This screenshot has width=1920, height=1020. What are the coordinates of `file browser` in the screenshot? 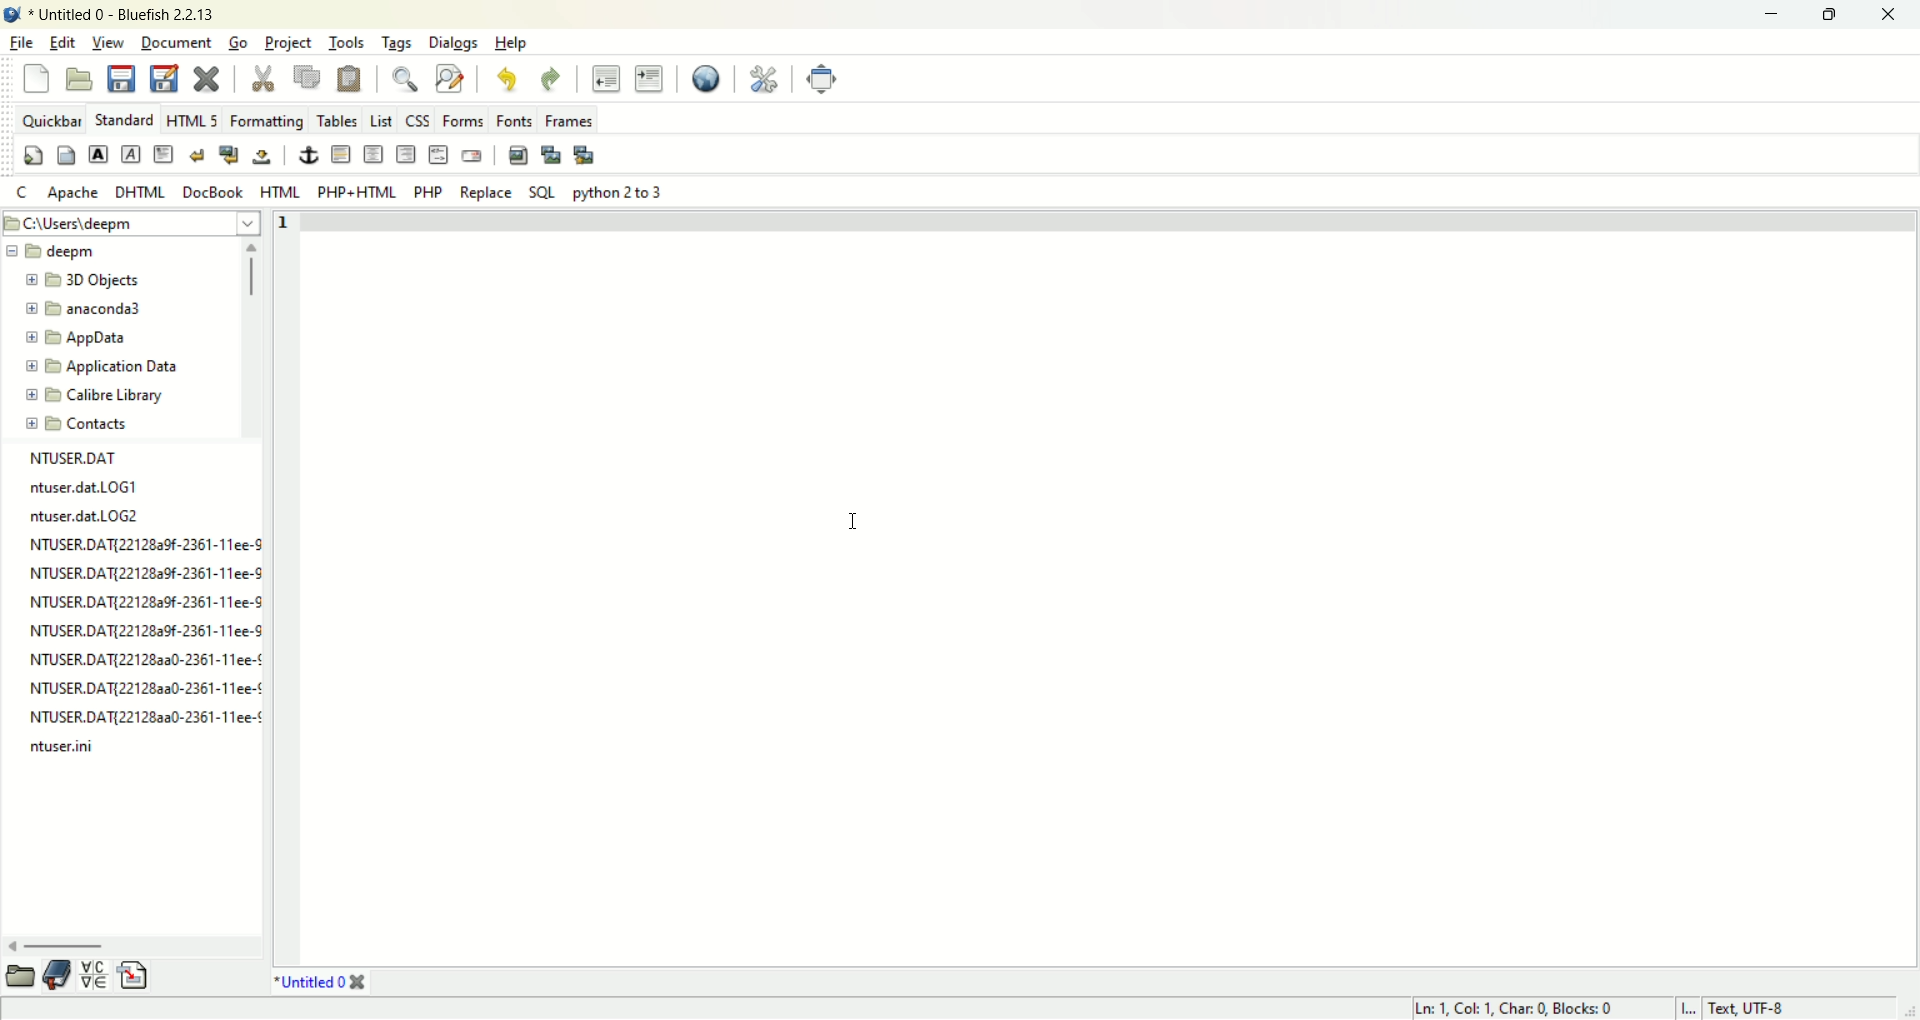 It's located at (20, 975).